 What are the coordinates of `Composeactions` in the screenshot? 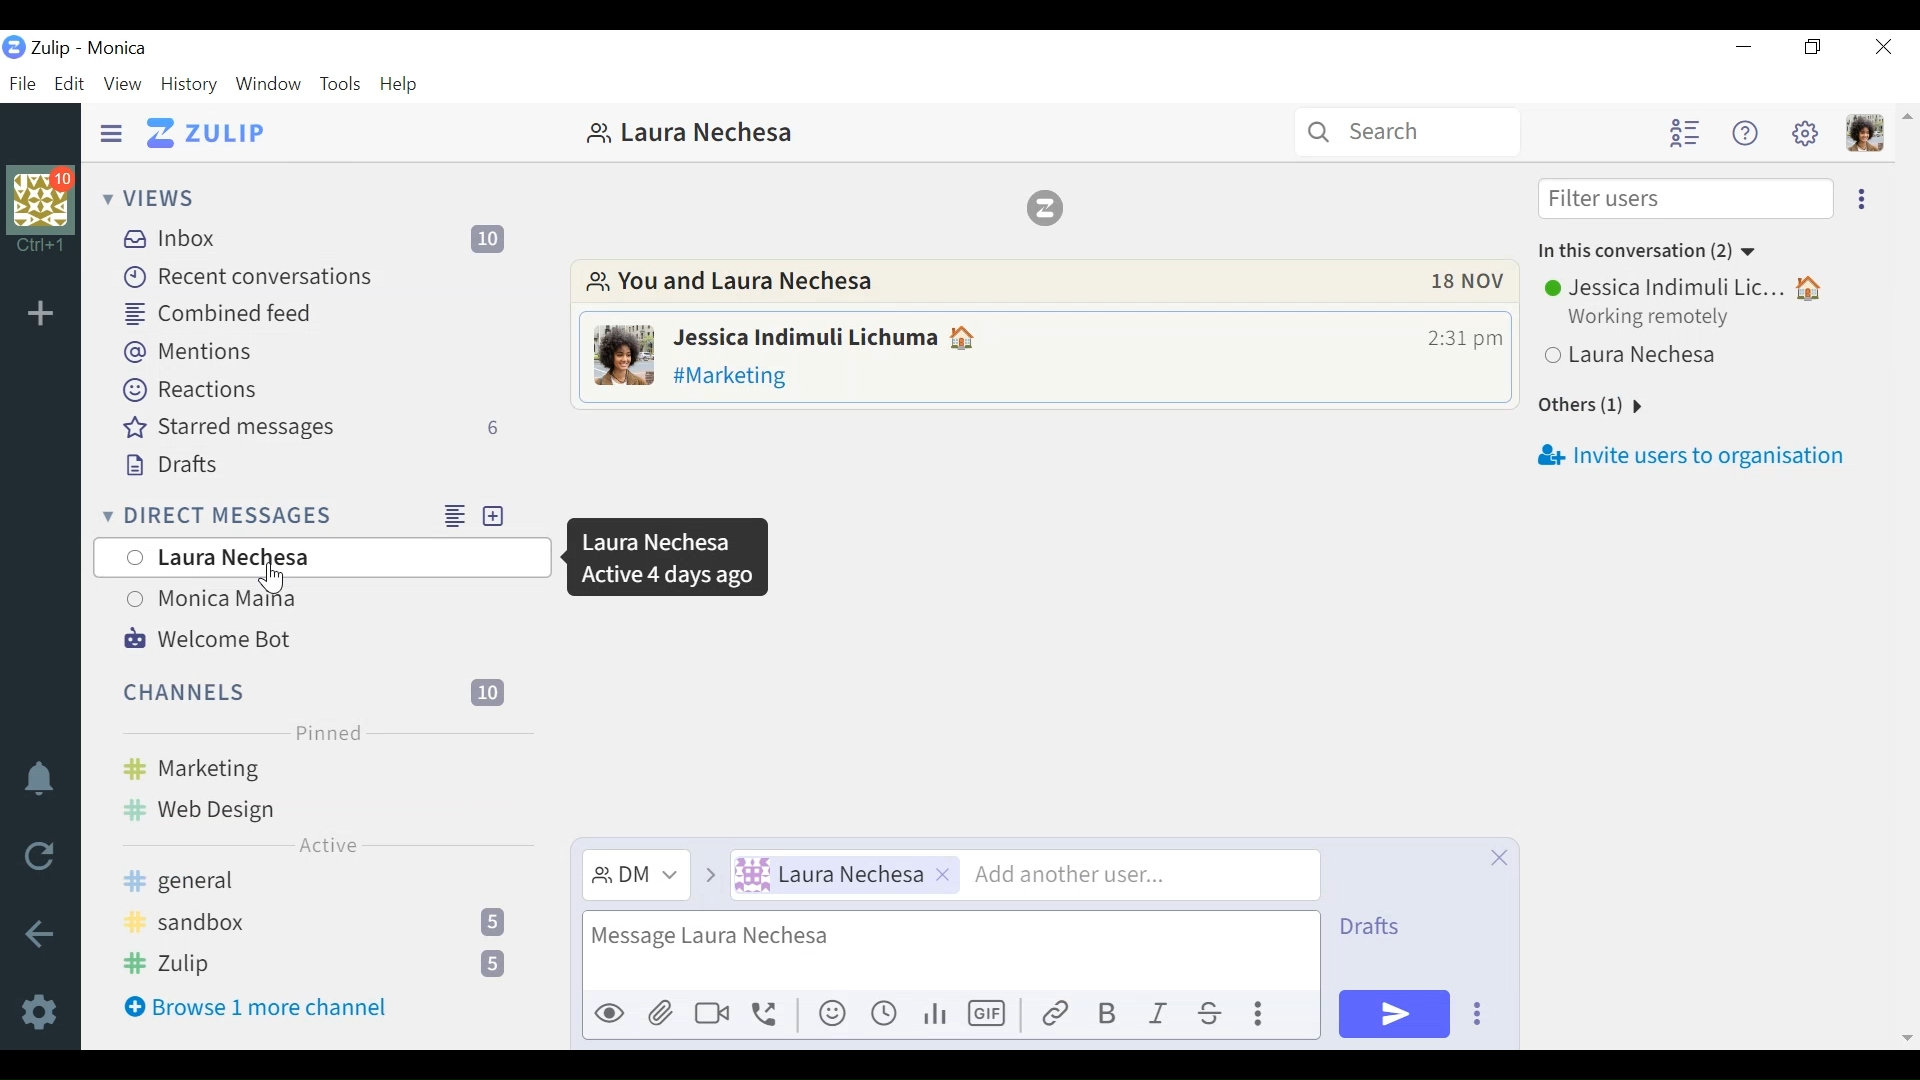 It's located at (1262, 1012).